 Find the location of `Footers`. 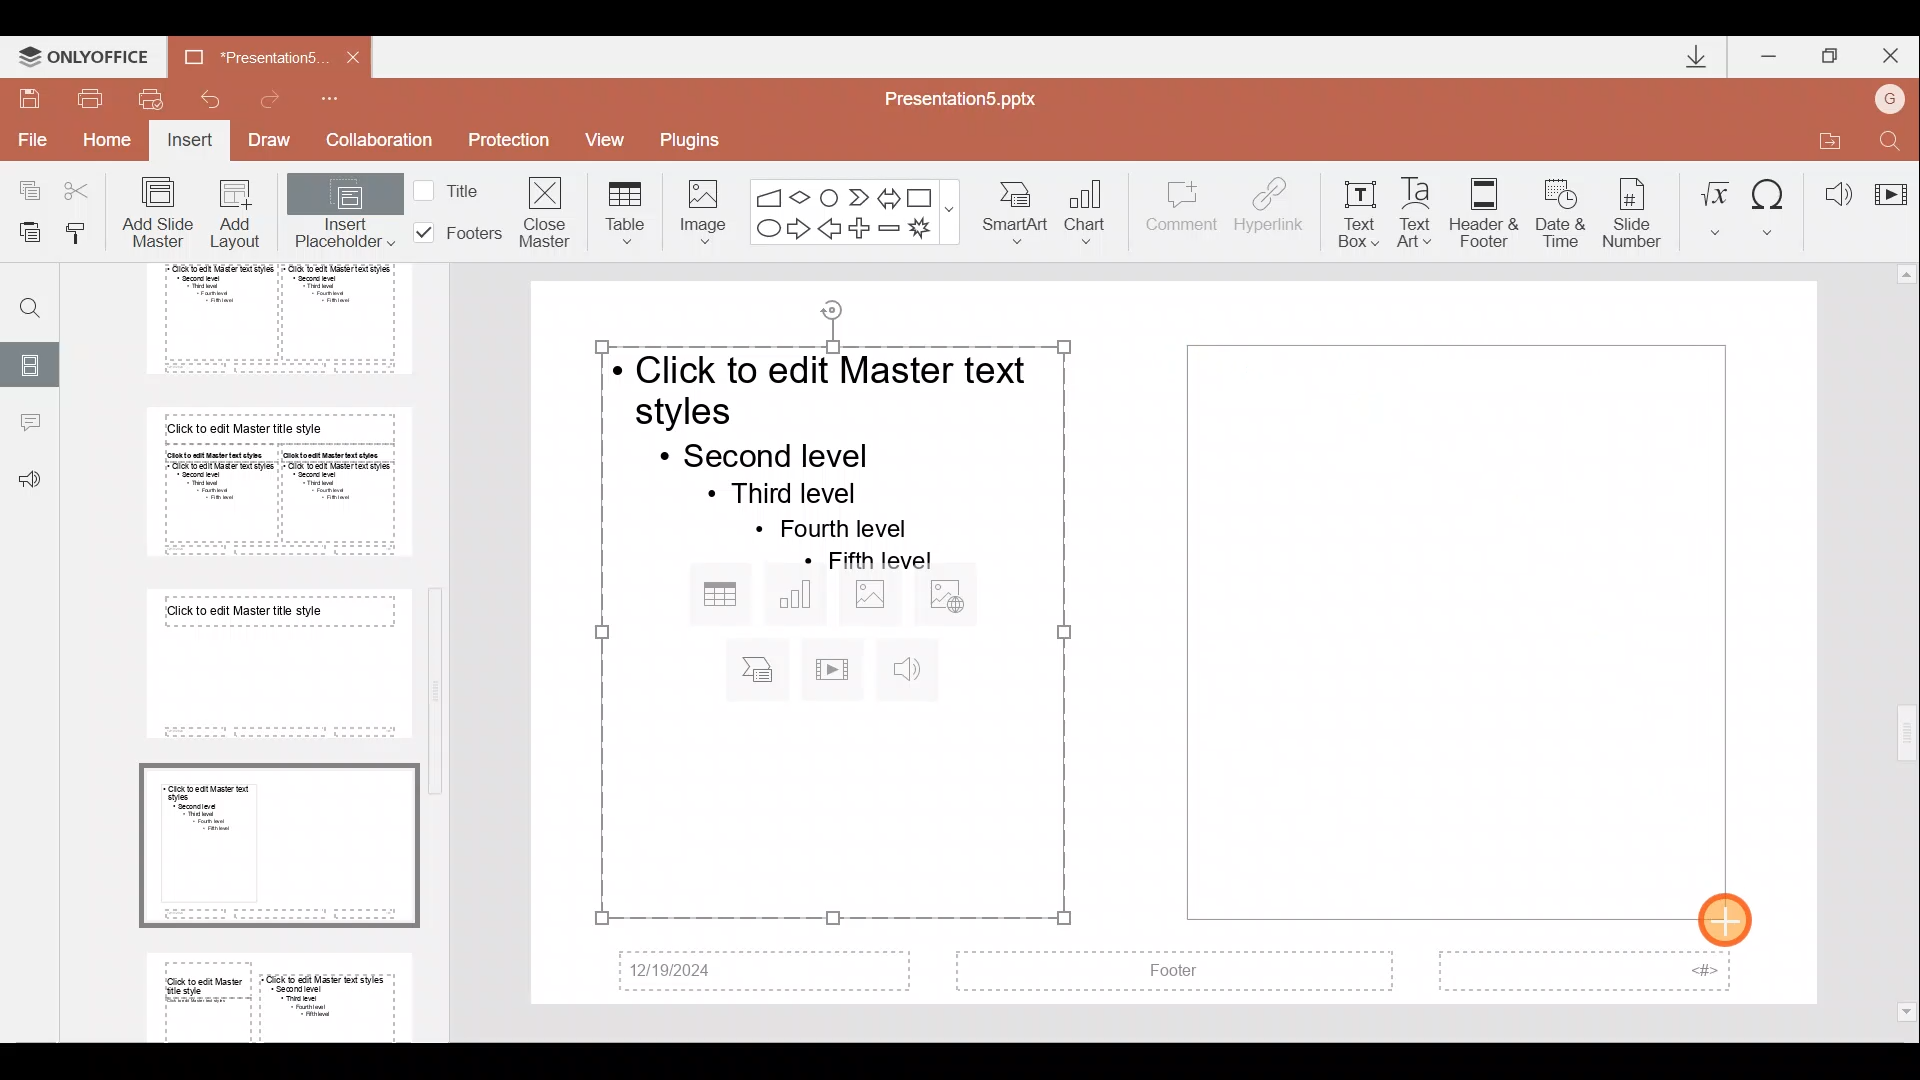

Footers is located at coordinates (455, 233).